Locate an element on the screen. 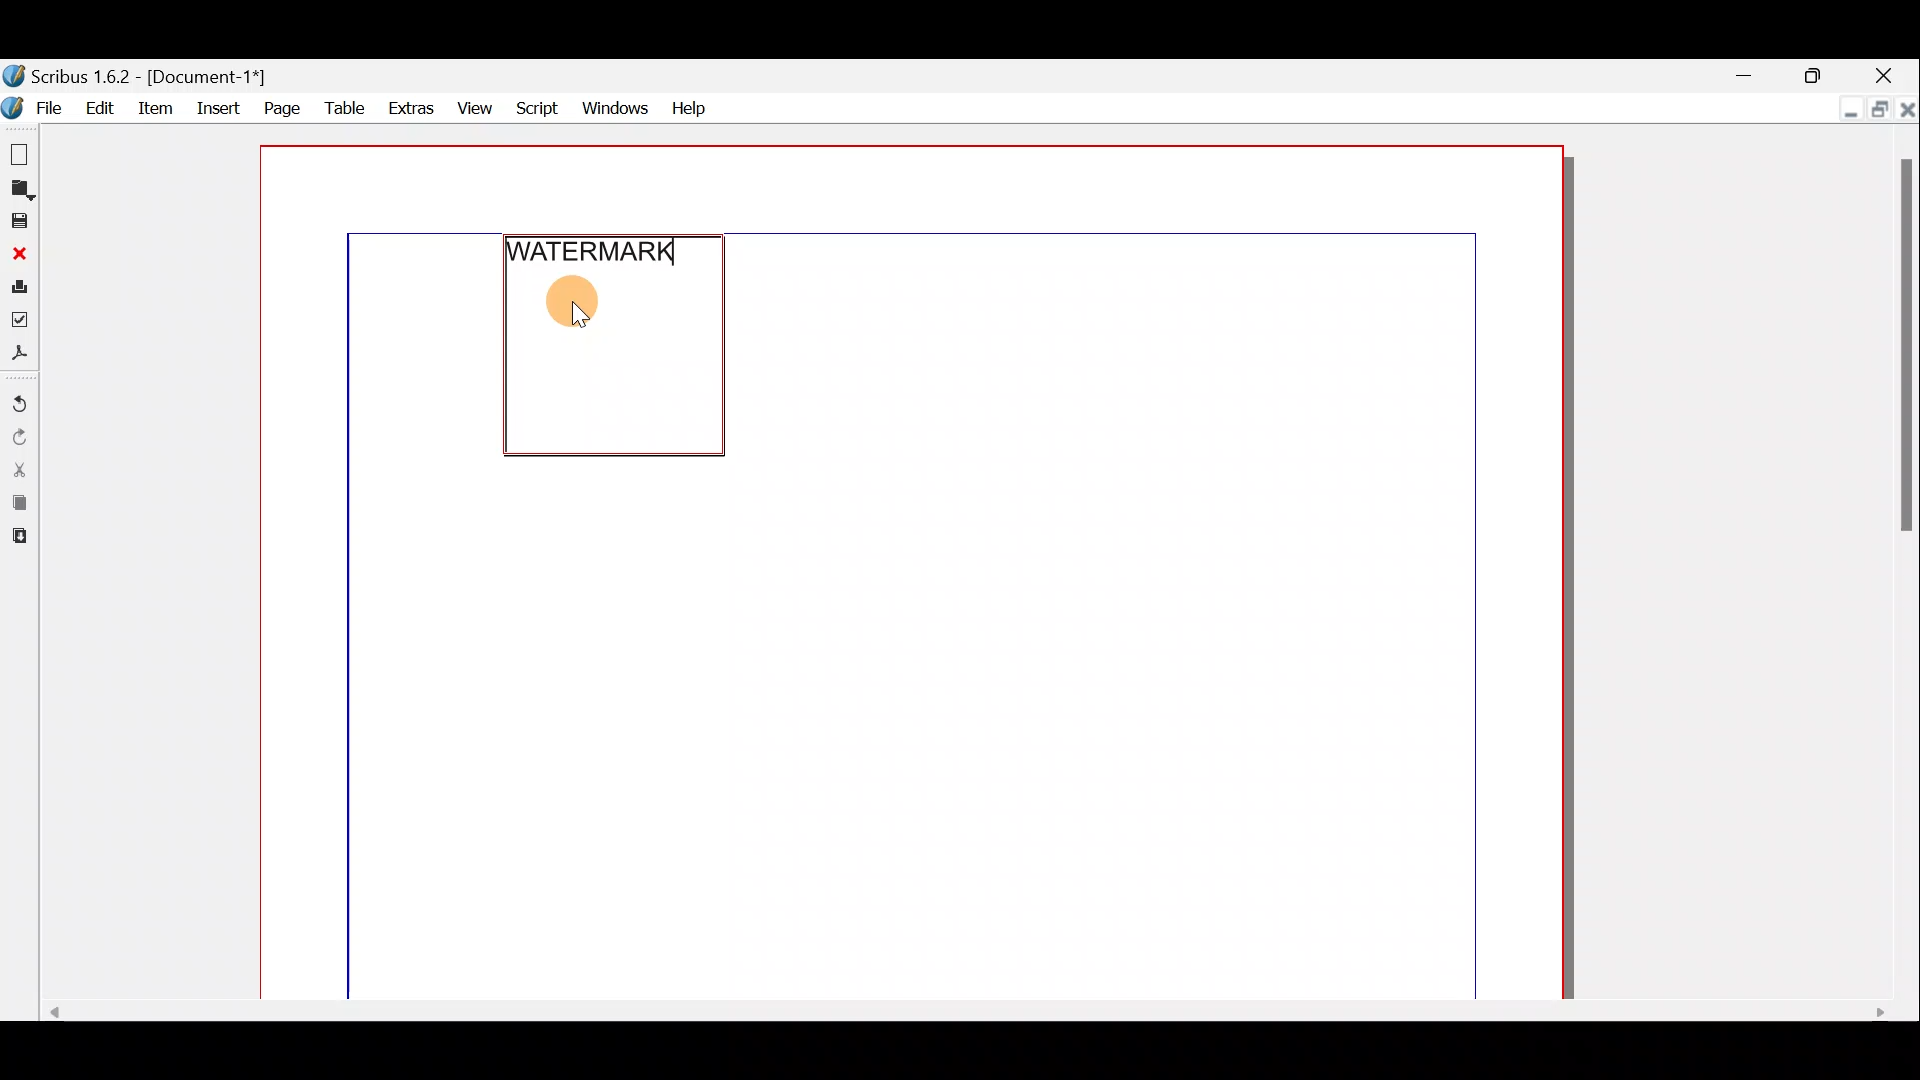 Image resolution: width=1920 pixels, height=1080 pixels. New is located at coordinates (17, 151).